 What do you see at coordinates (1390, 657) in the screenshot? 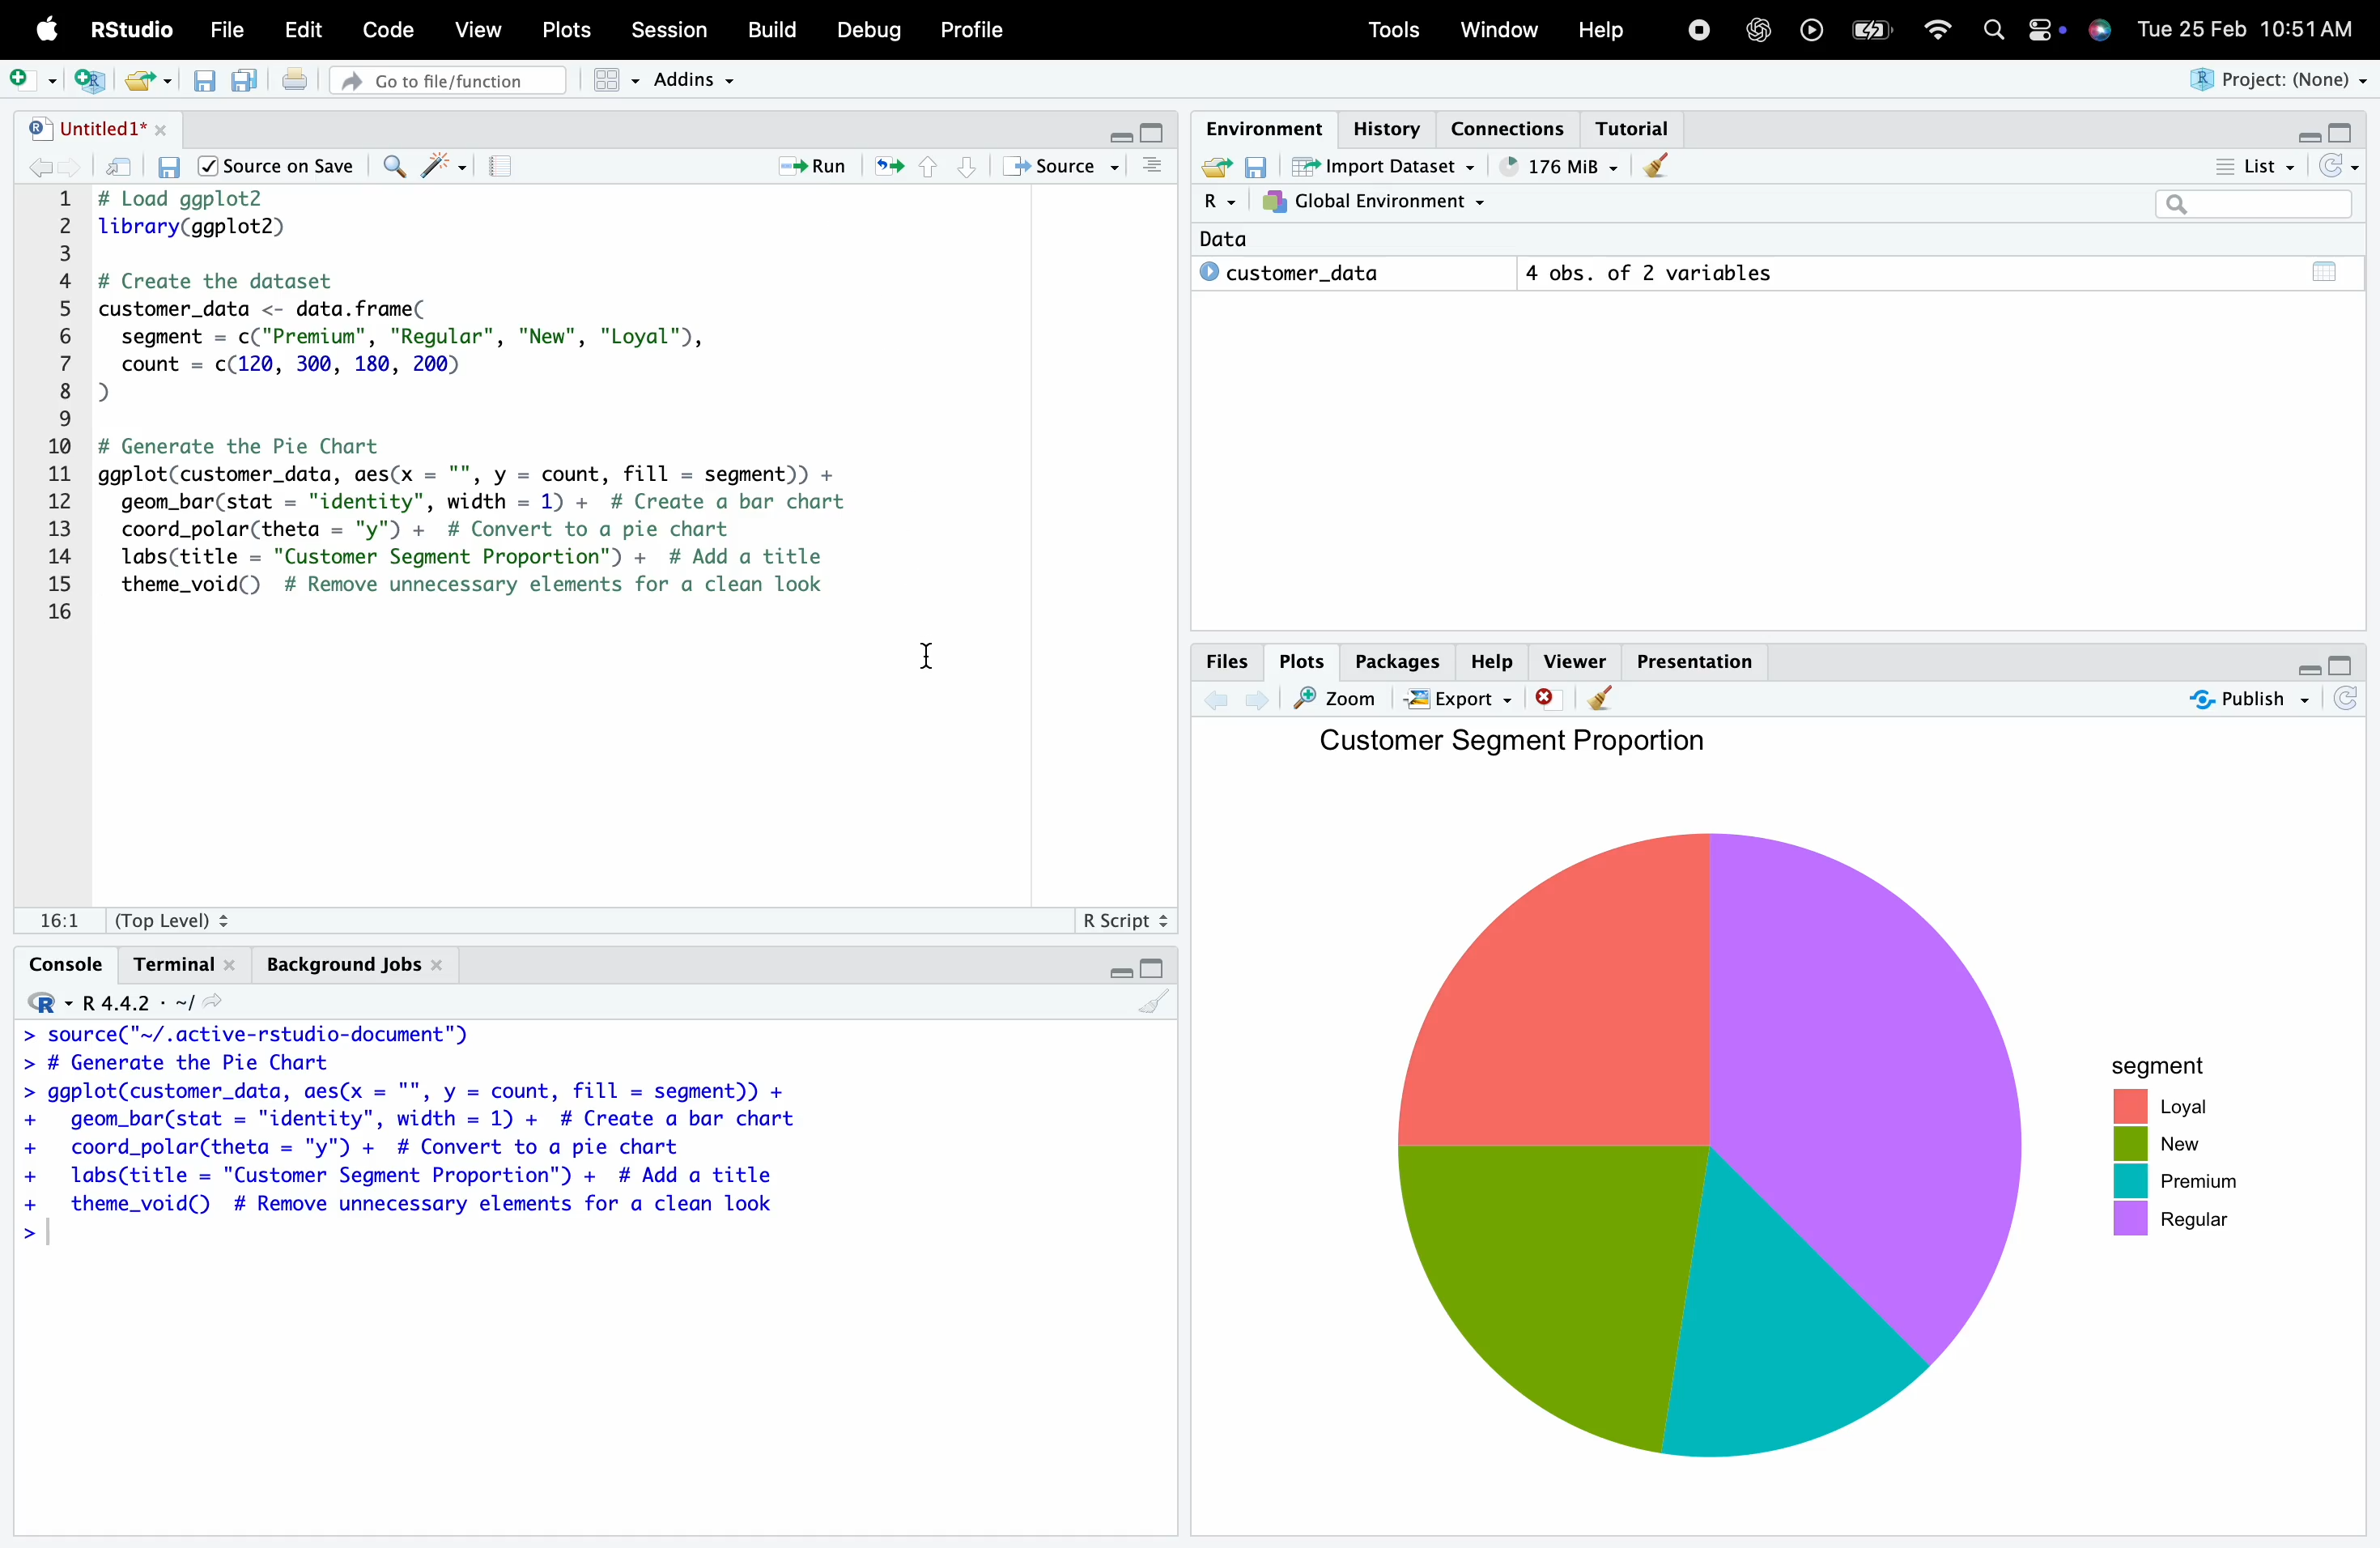
I see `Packages` at bounding box center [1390, 657].